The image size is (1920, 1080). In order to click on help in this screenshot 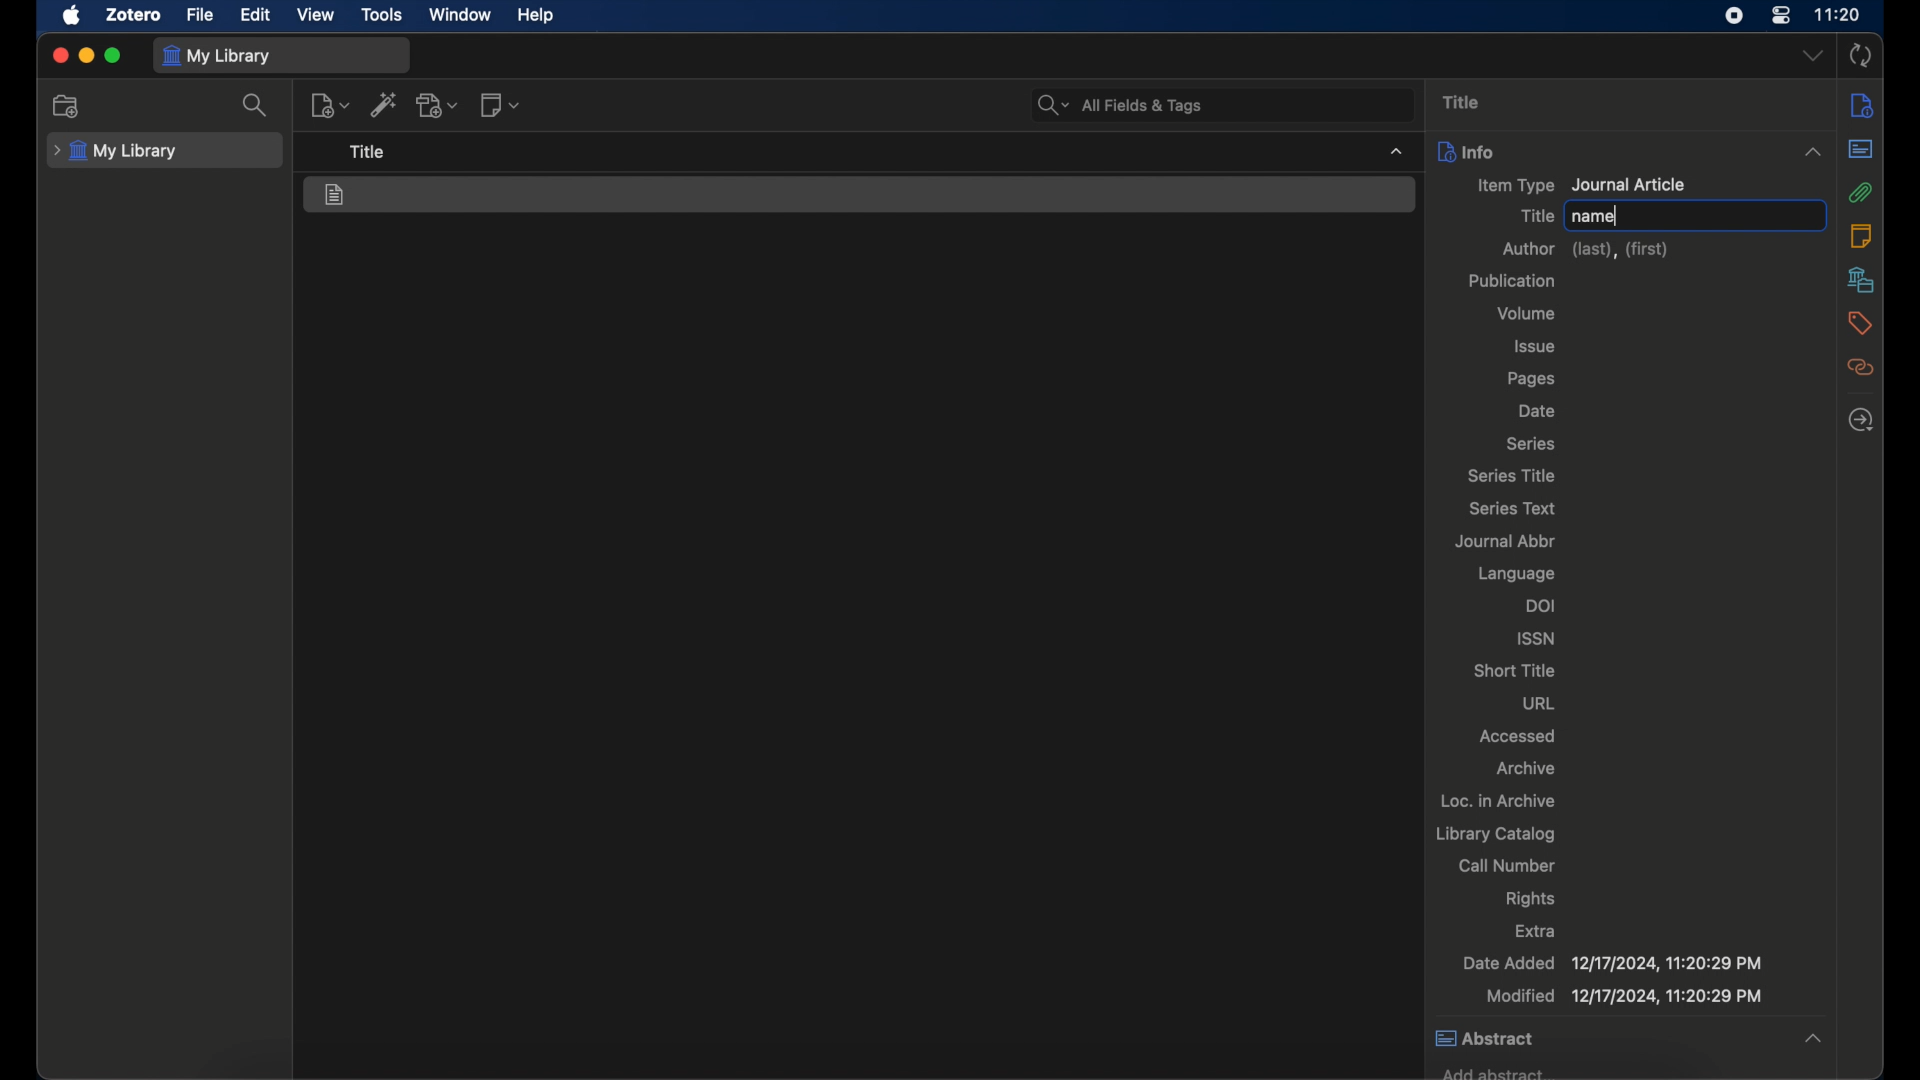, I will do `click(536, 16)`.